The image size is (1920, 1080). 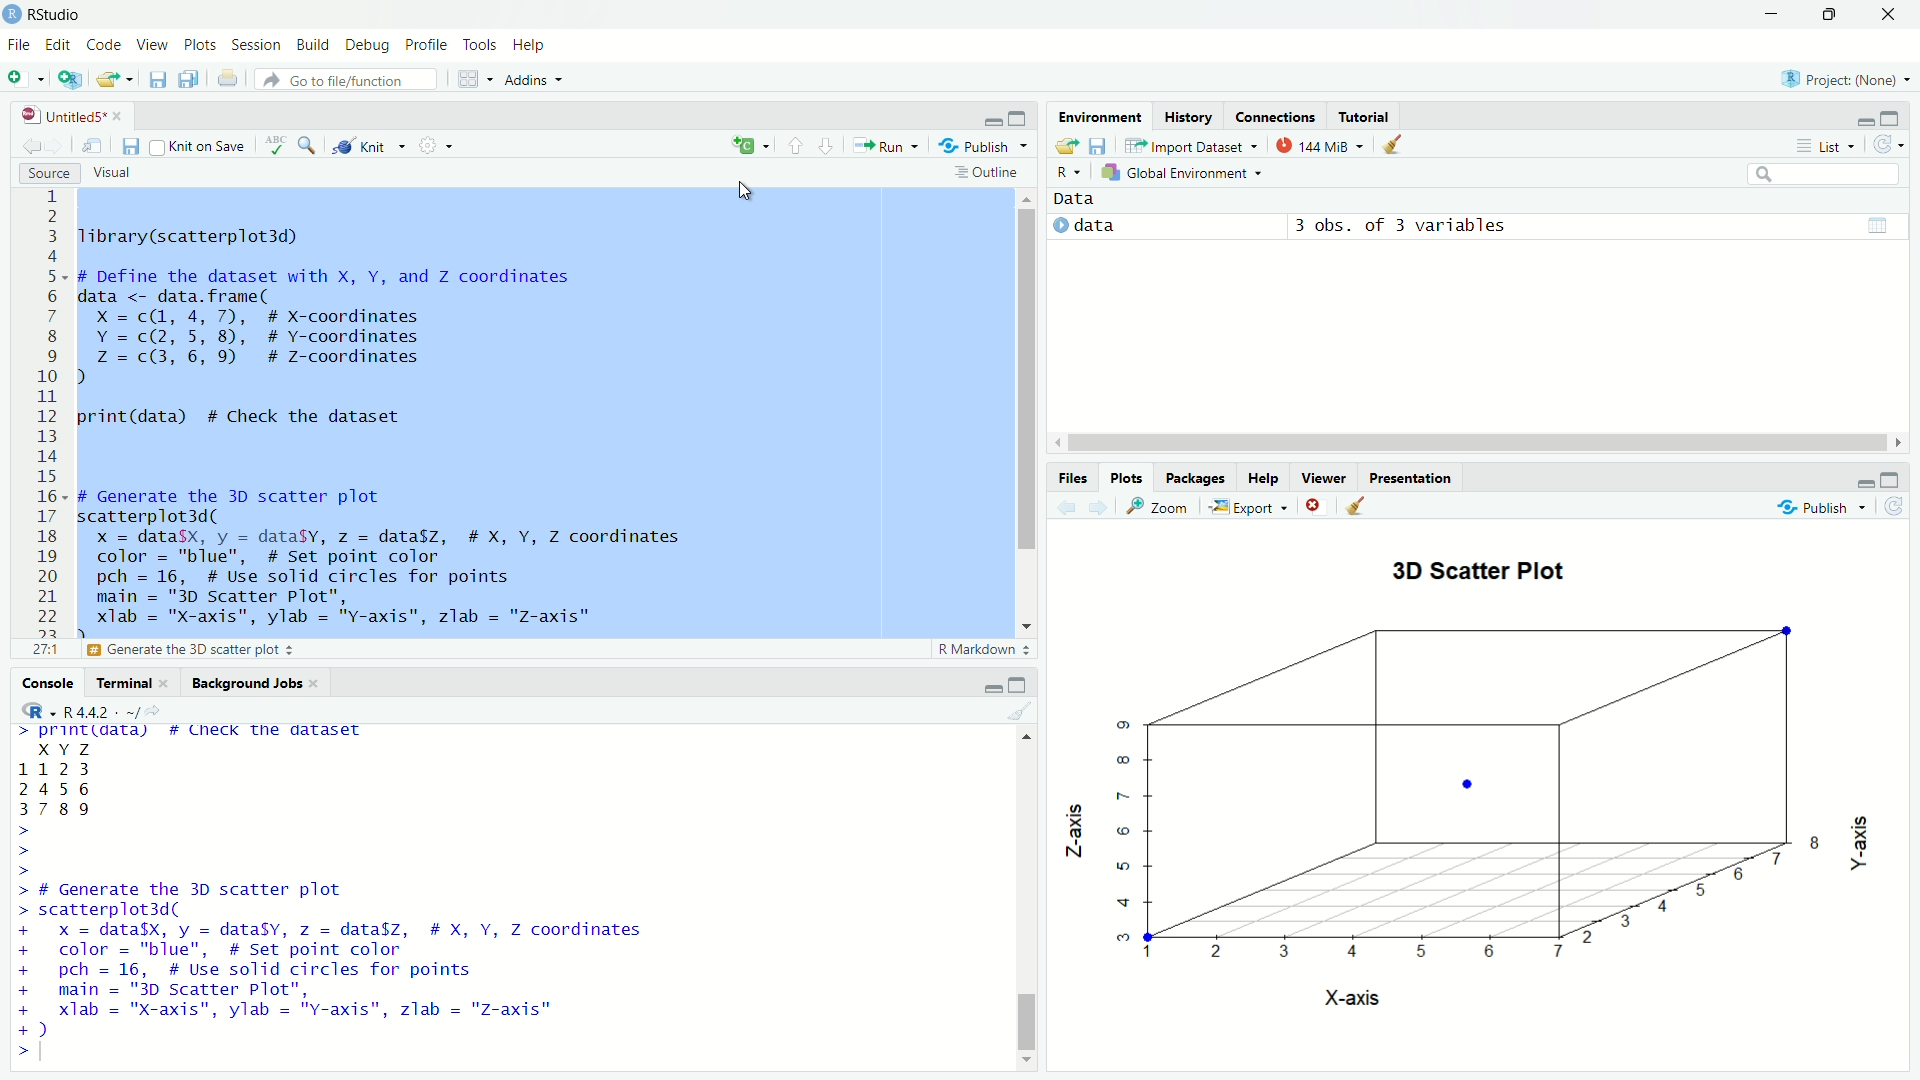 What do you see at coordinates (1364, 113) in the screenshot?
I see `tutorial` at bounding box center [1364, 113].